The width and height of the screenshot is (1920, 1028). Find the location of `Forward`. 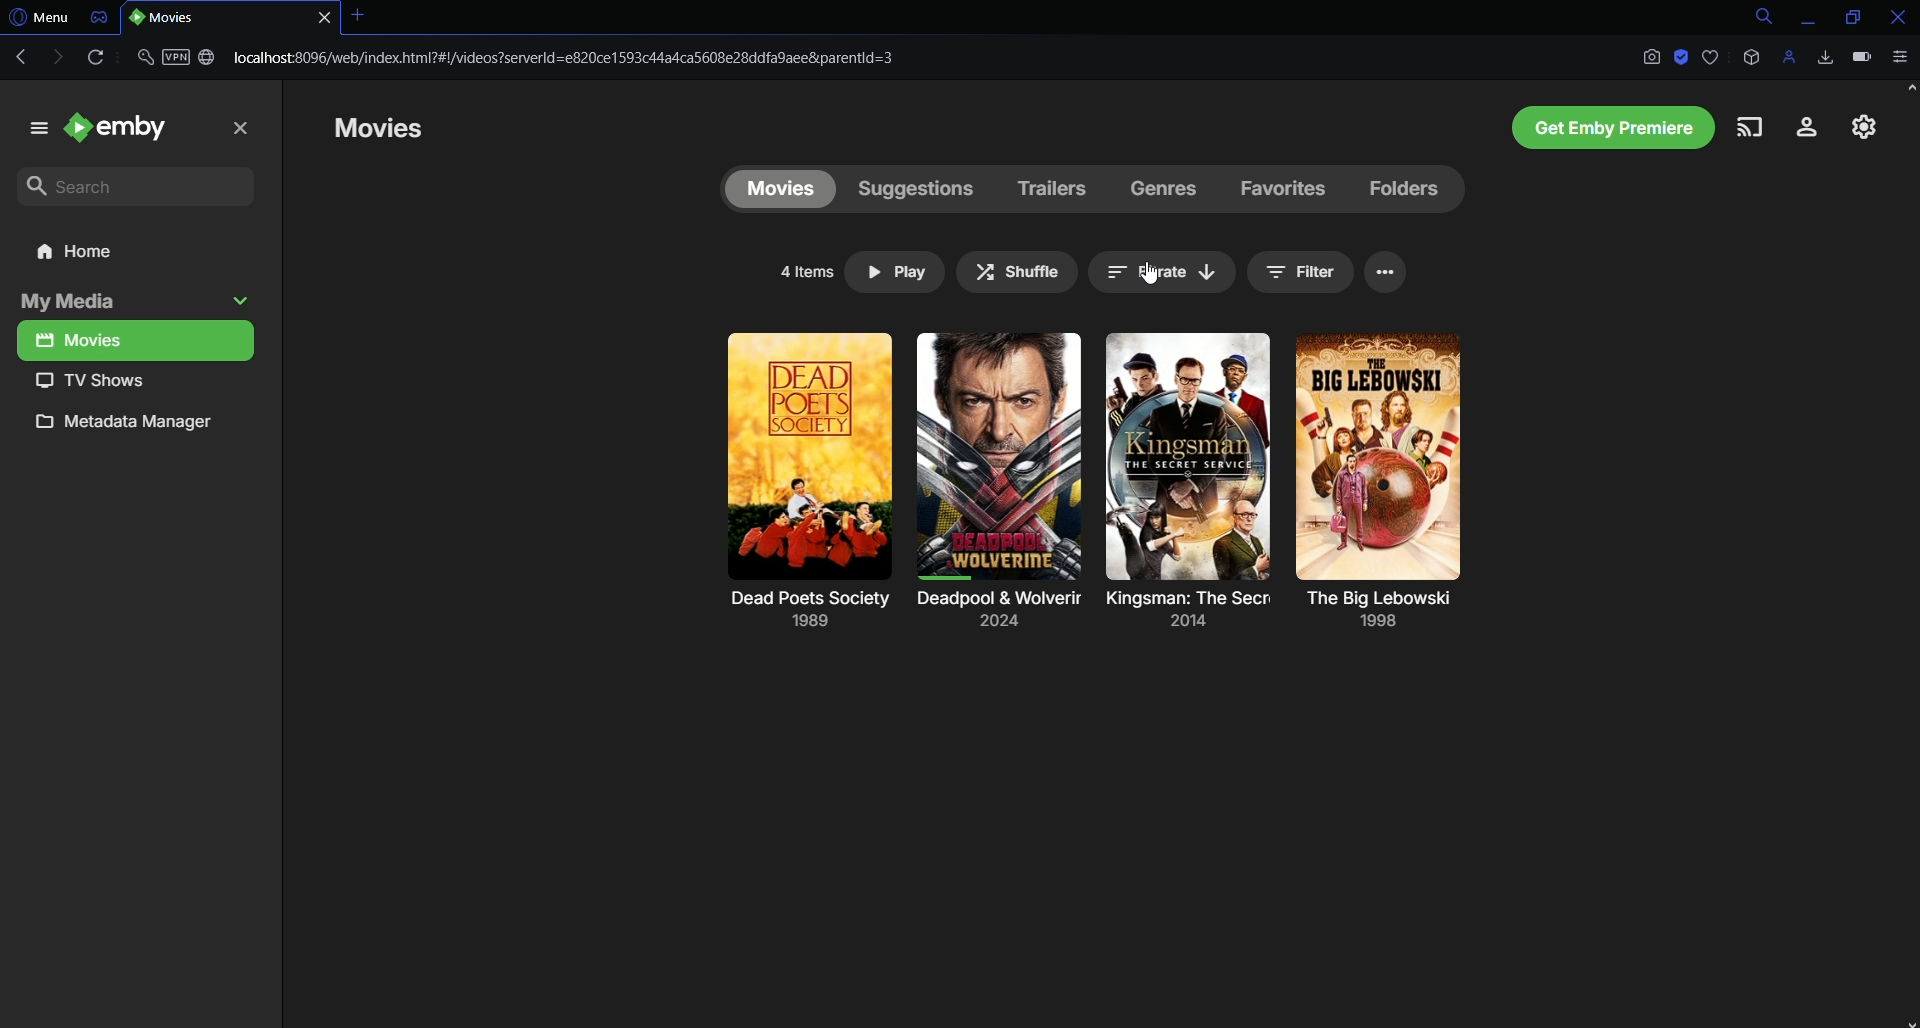

Forward is located at coordinates (54, 57).